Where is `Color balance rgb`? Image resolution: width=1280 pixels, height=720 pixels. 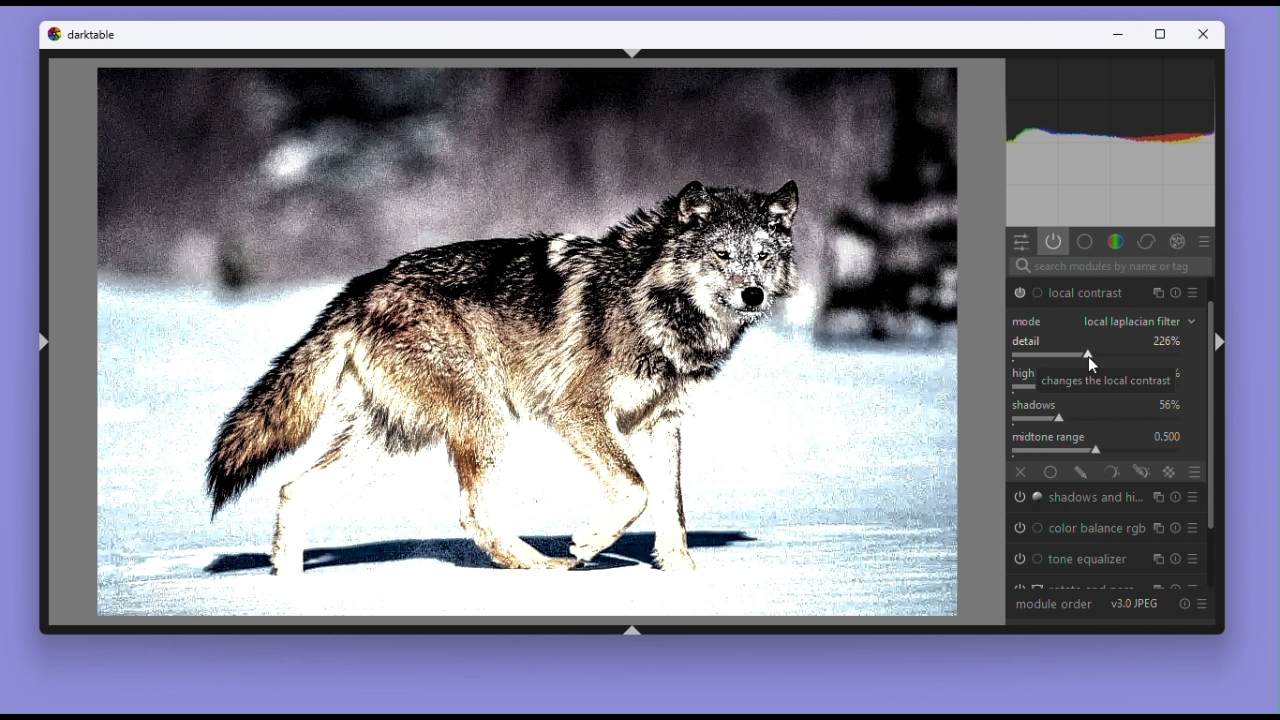 Color balance rgb is located at coordinates (1098, 527).